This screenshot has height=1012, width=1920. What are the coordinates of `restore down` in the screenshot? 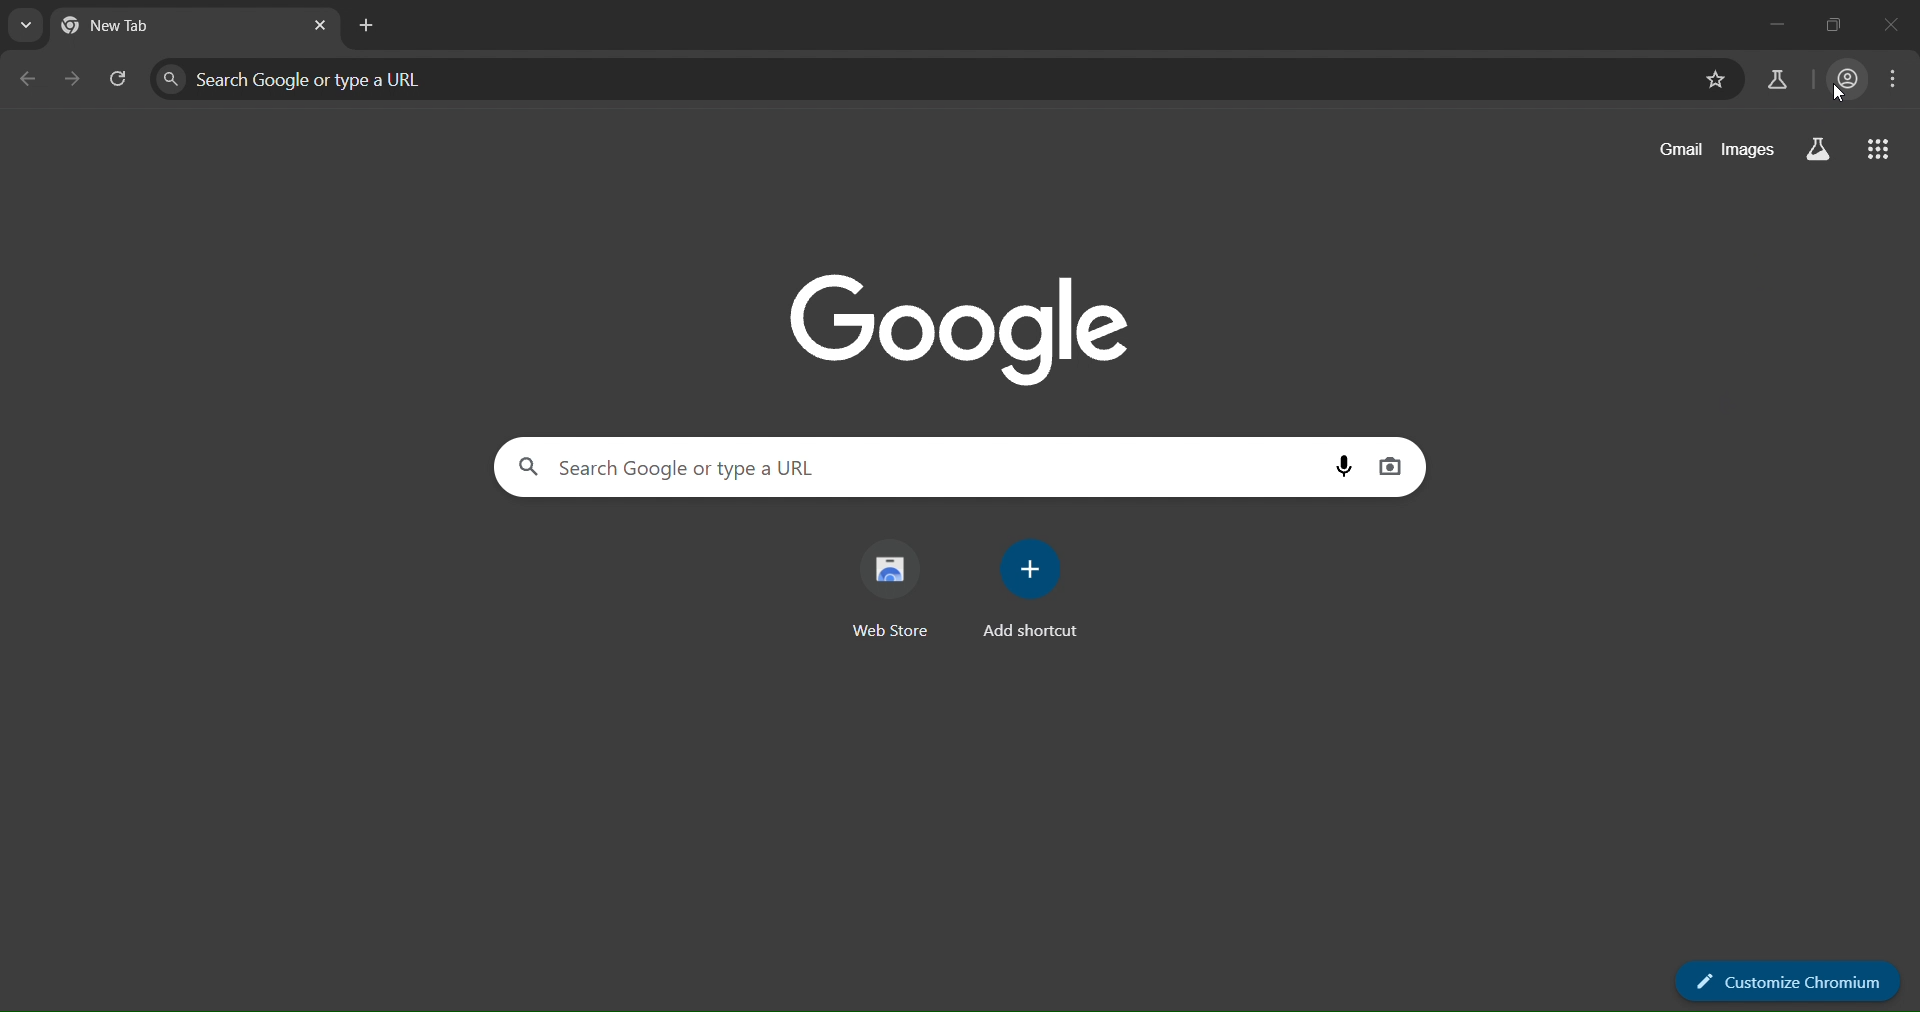 It's located at (1835, 27).